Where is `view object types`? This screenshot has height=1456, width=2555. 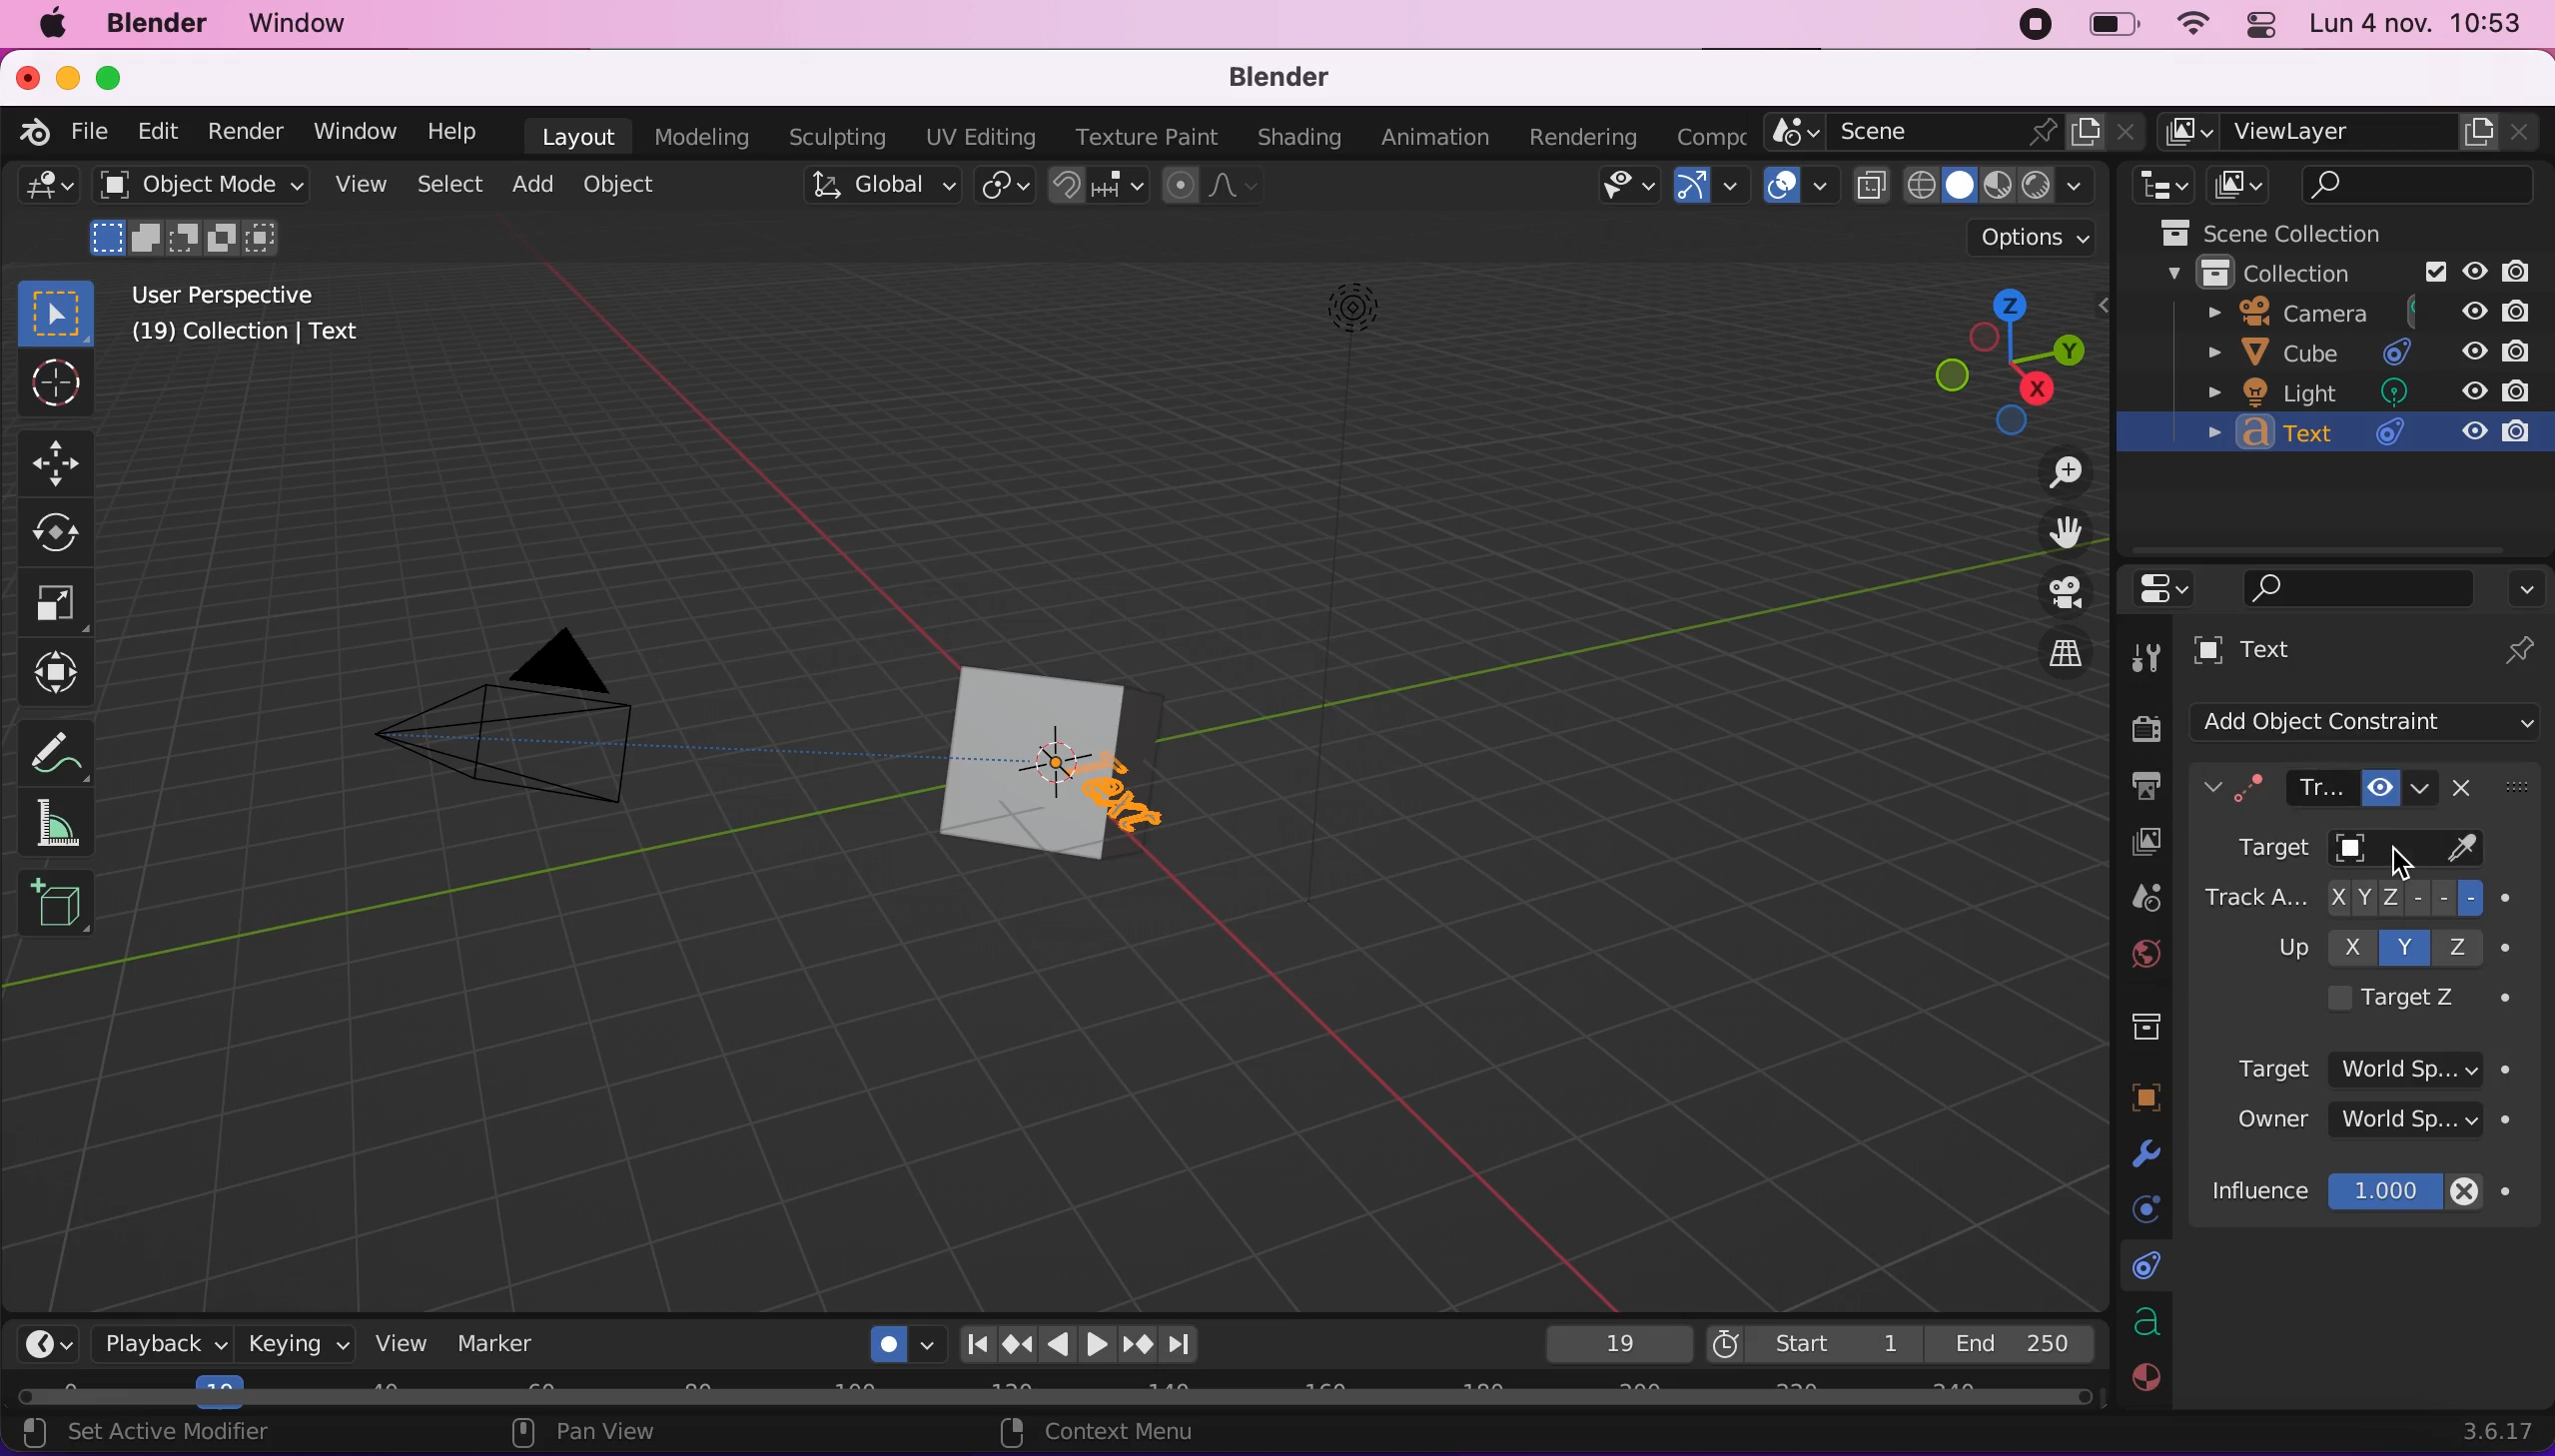 view object types is located at coordinates (1618, 187).